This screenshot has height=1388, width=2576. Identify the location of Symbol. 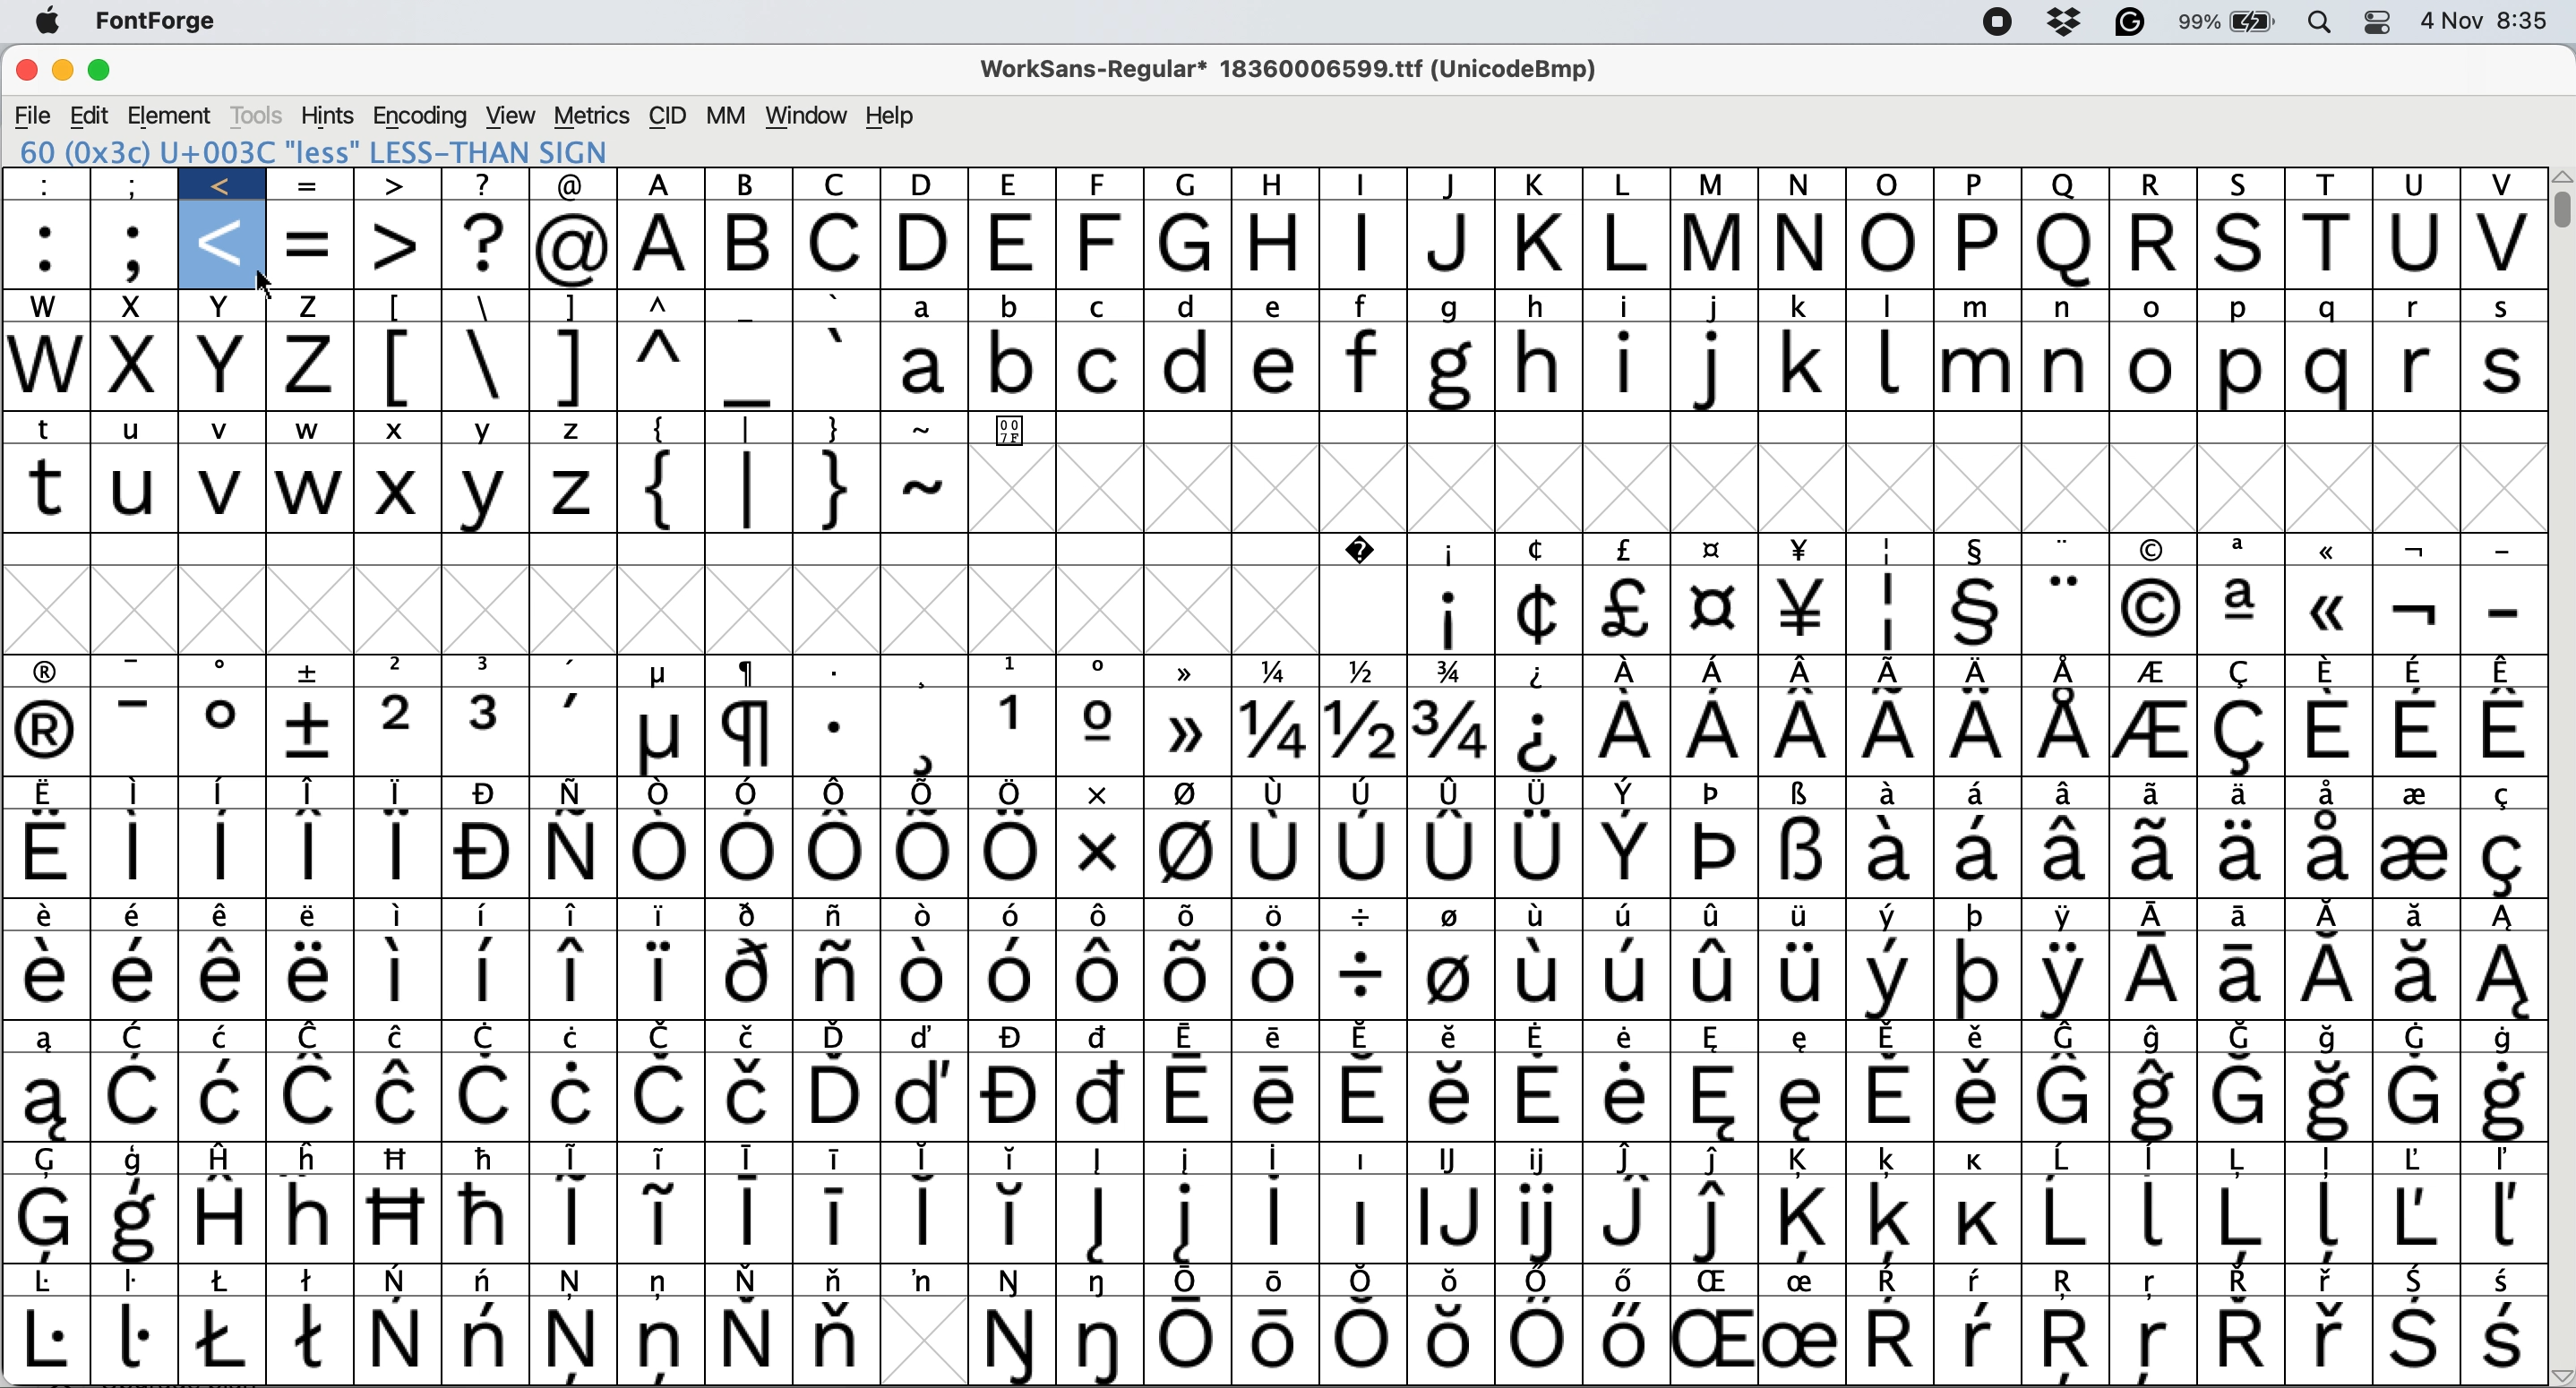
(2506, 917).